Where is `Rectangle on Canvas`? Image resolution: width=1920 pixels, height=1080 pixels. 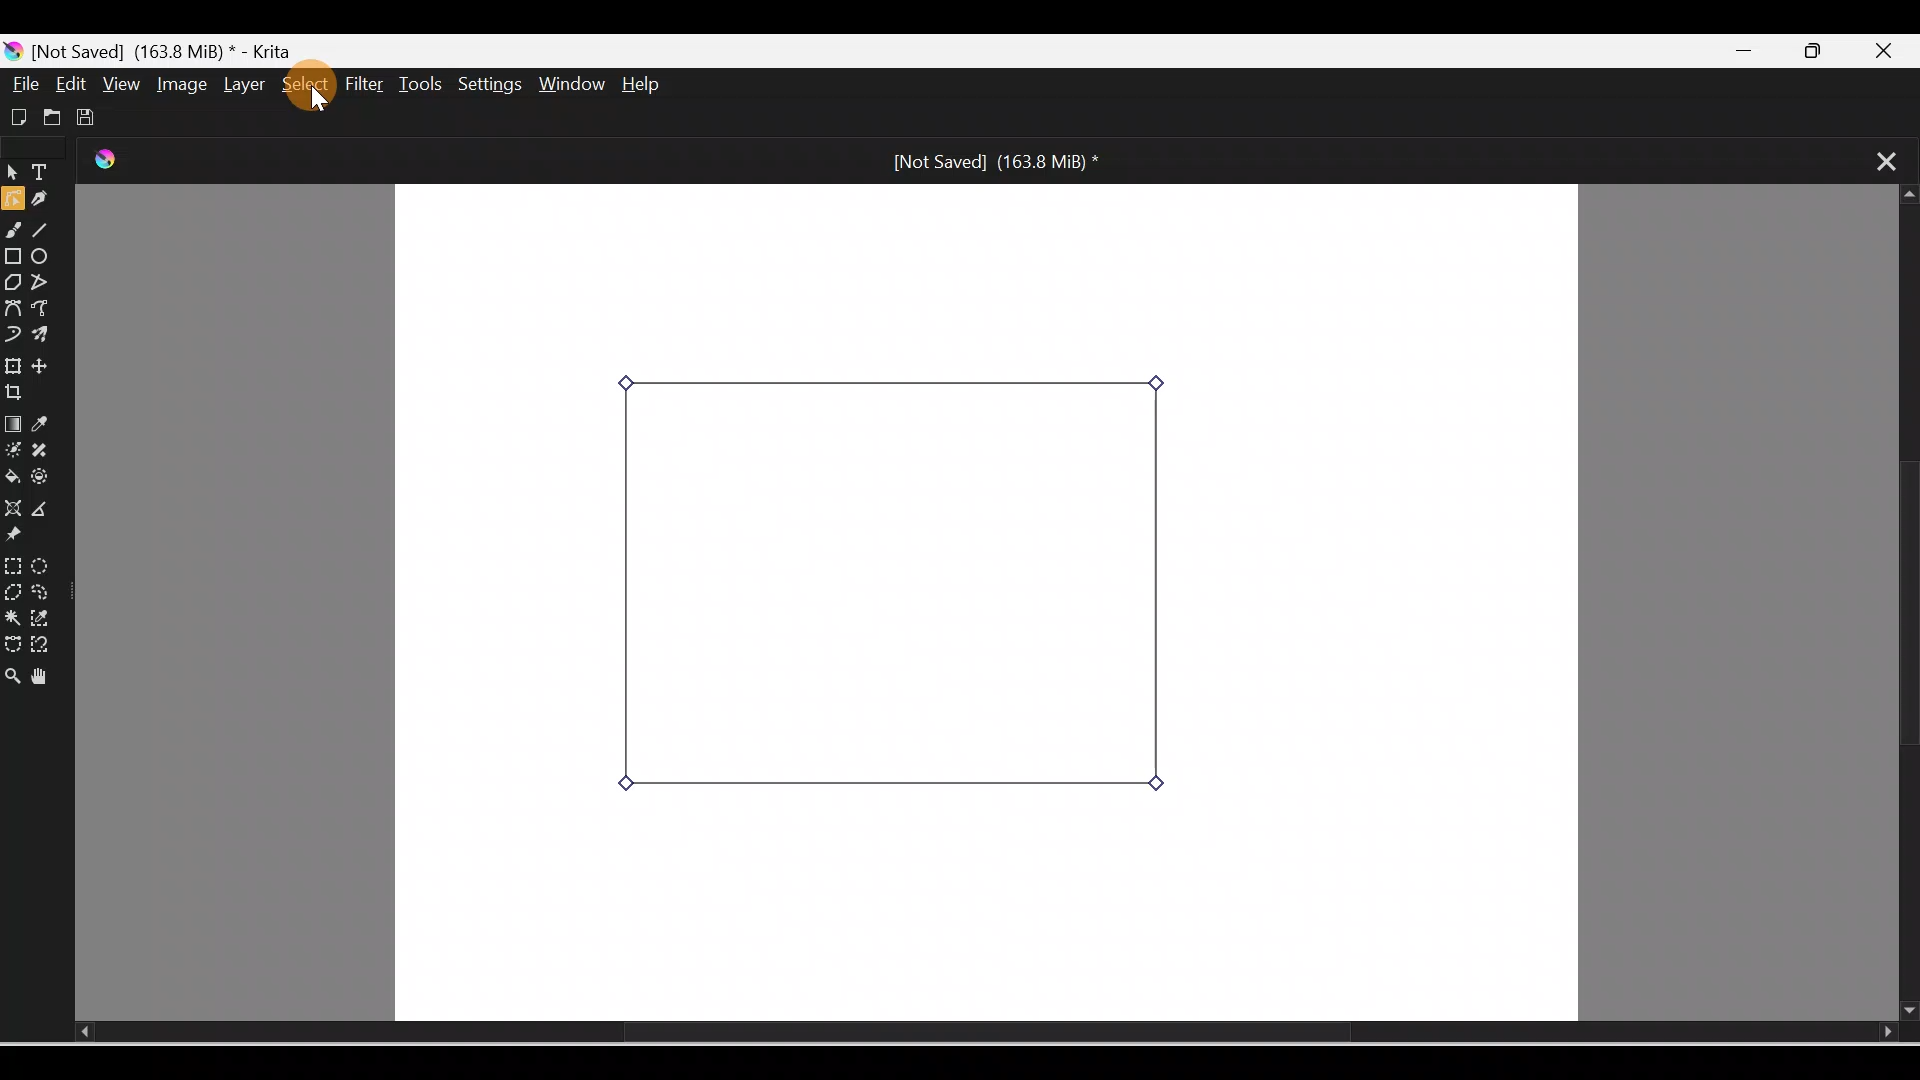 Rectangle on Canvas is located at coordinates (895, 587).